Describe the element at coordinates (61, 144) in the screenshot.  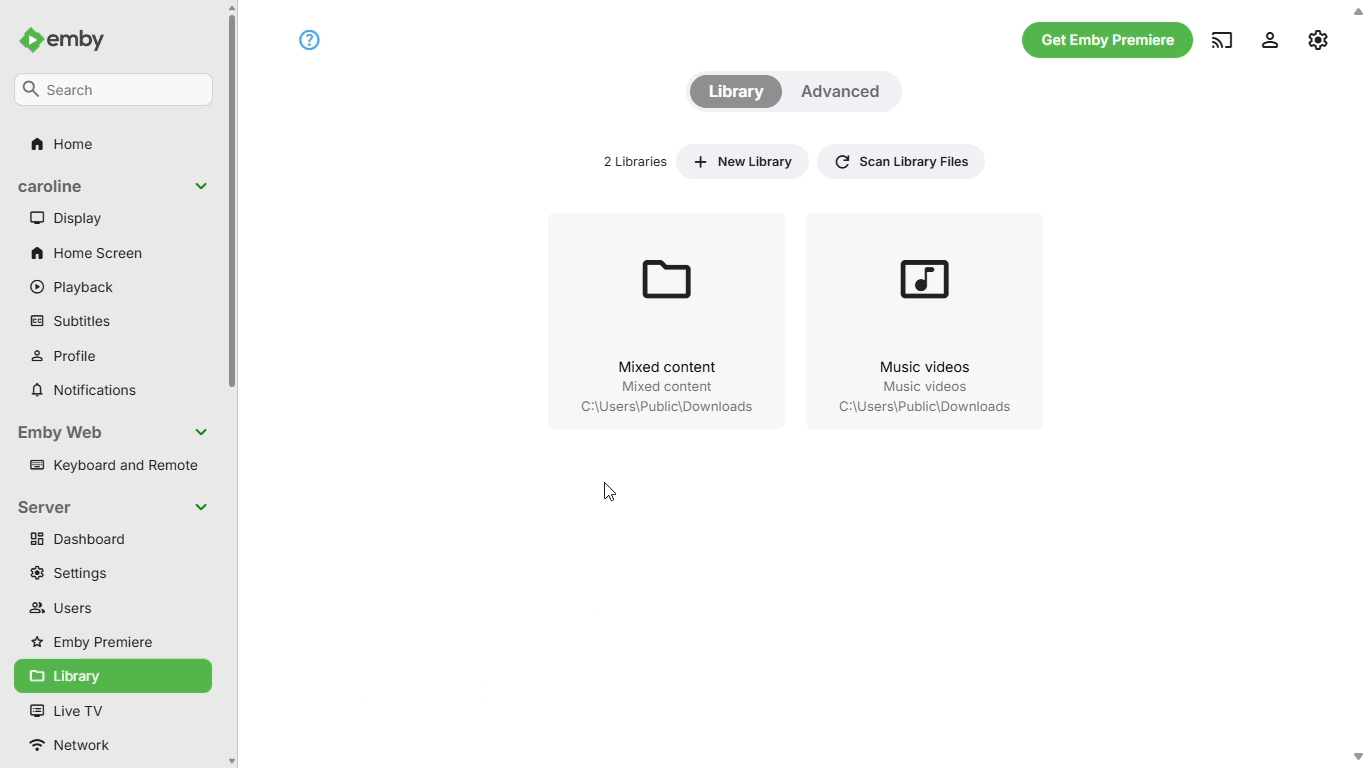
I see `home` at that location.